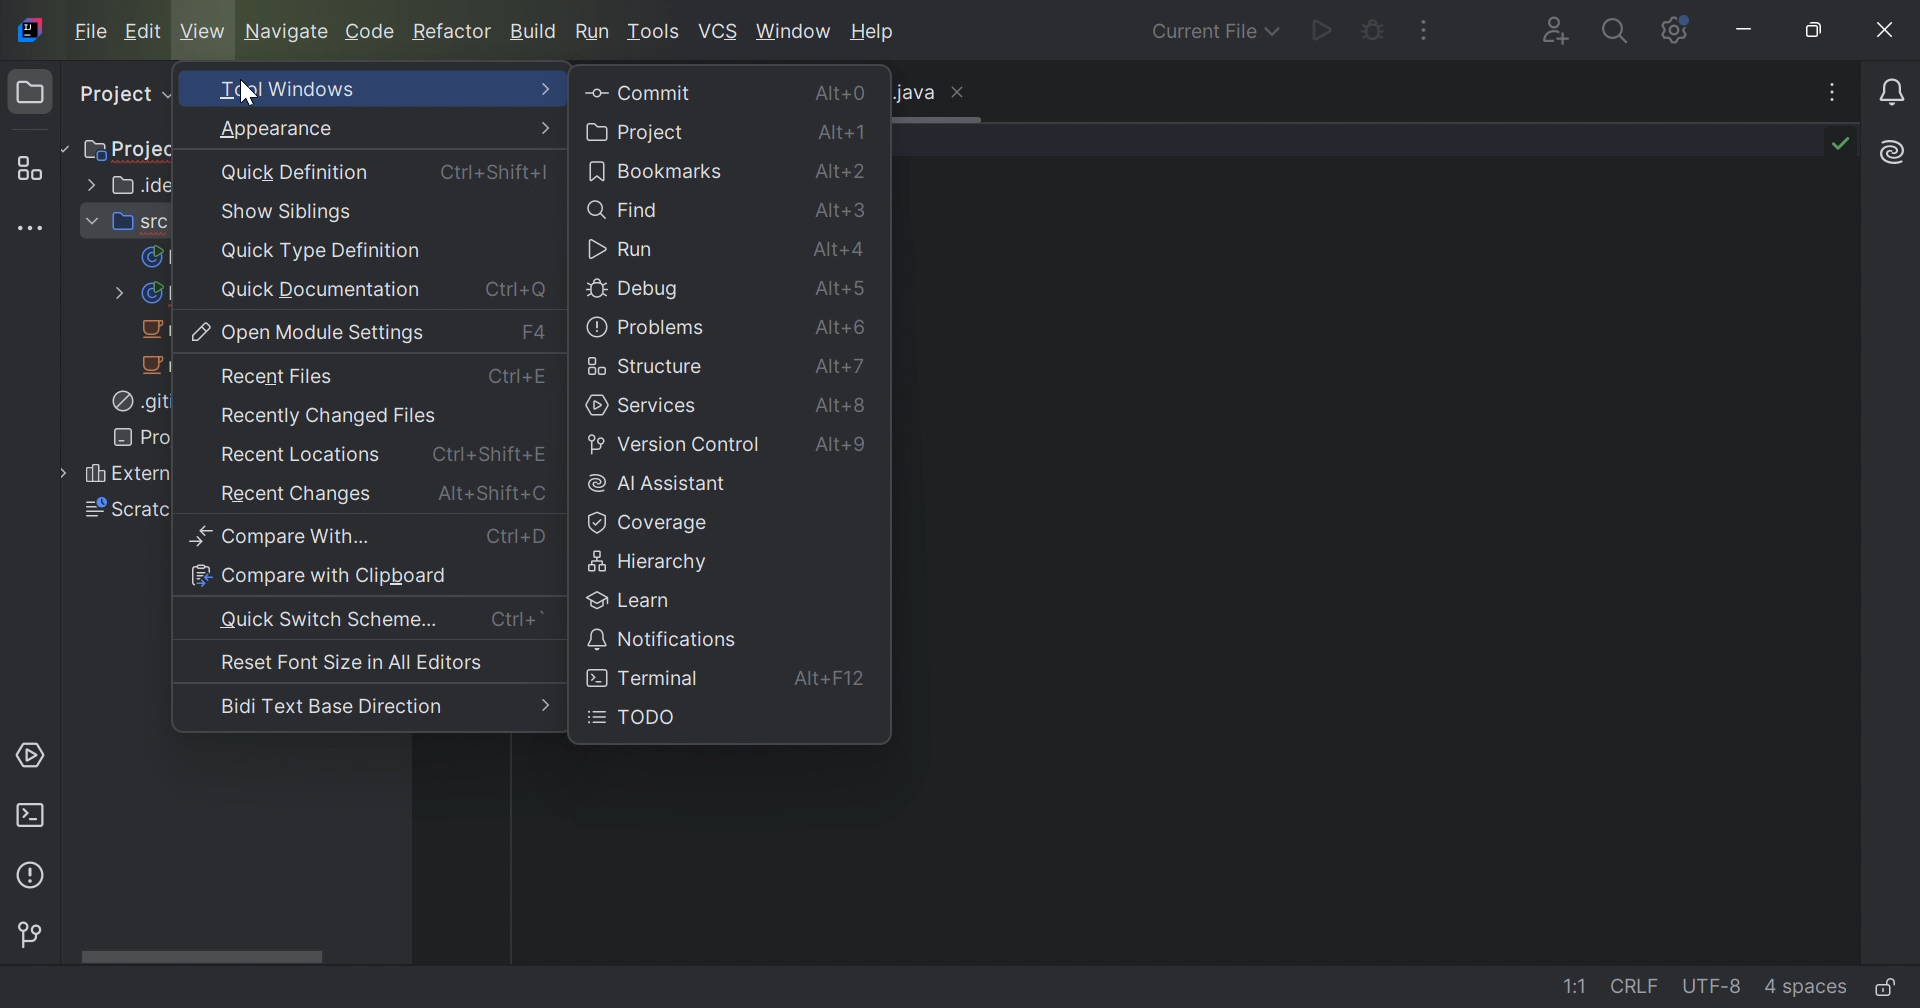  What do you see at coordinates (514, 290) in the screenshot?
I see `Ctrl+Q` at bounding box center [514, 290].